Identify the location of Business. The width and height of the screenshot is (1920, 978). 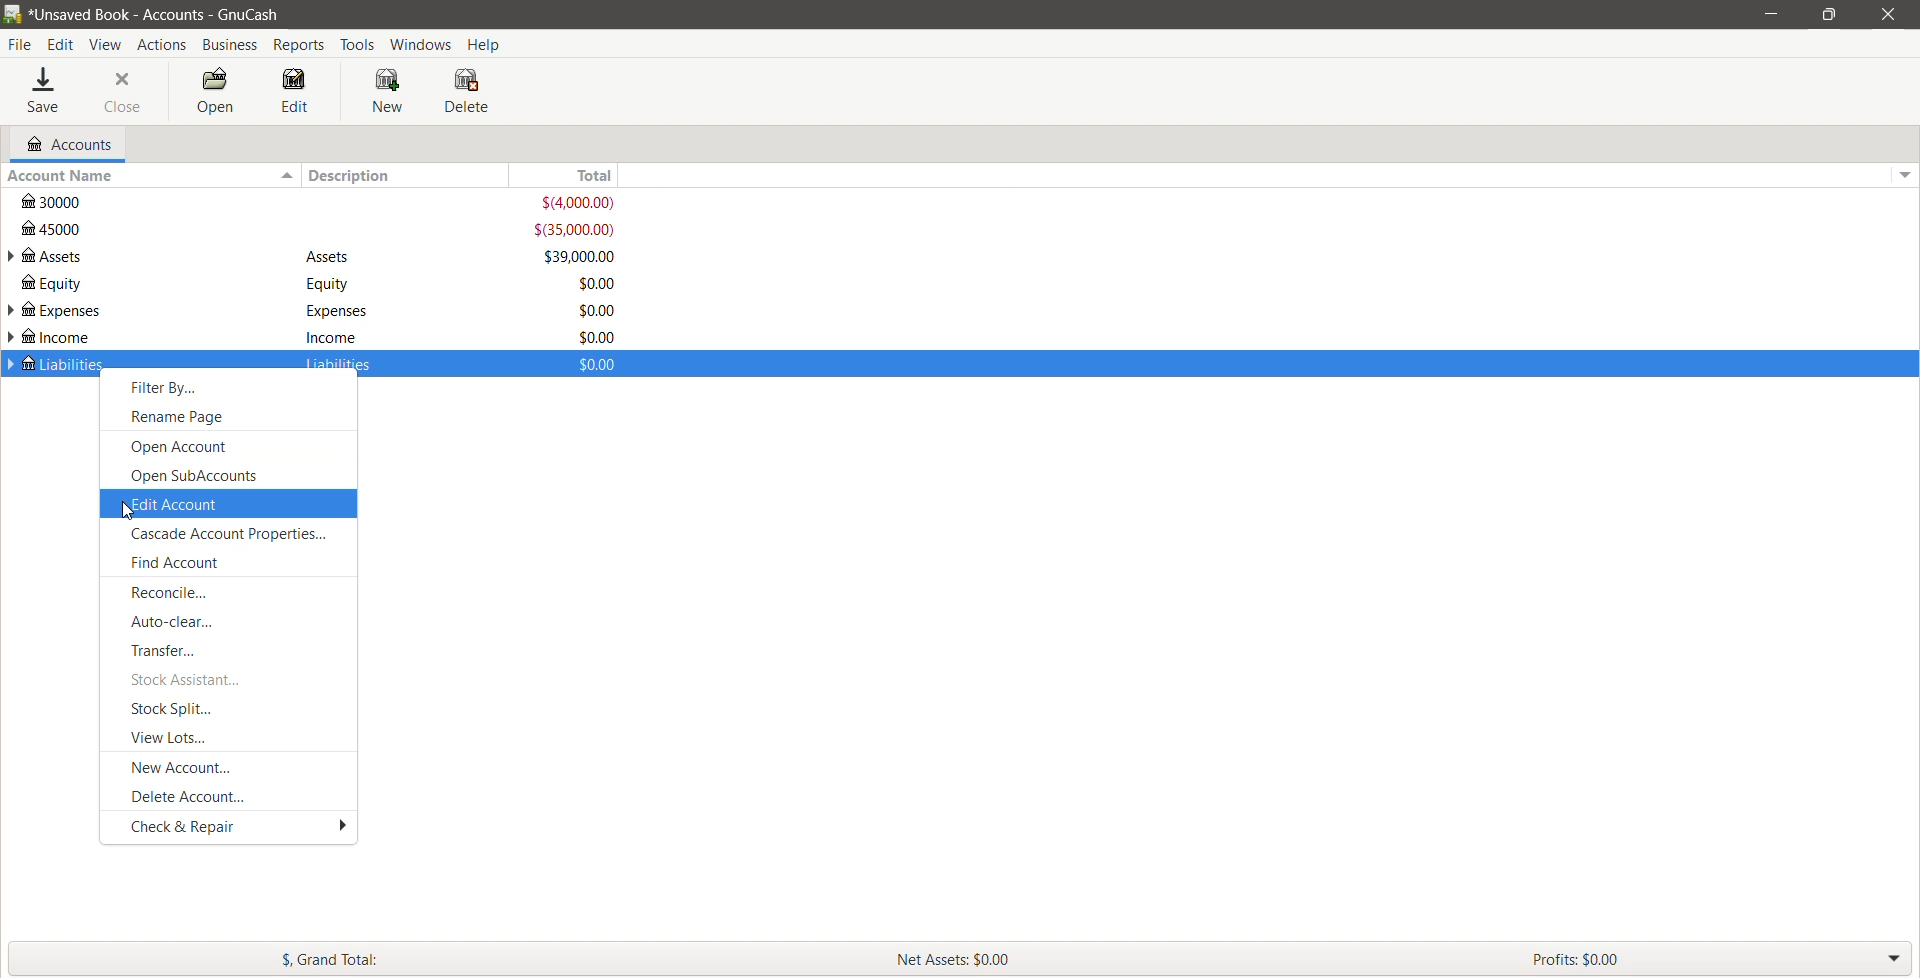
(230, 45).